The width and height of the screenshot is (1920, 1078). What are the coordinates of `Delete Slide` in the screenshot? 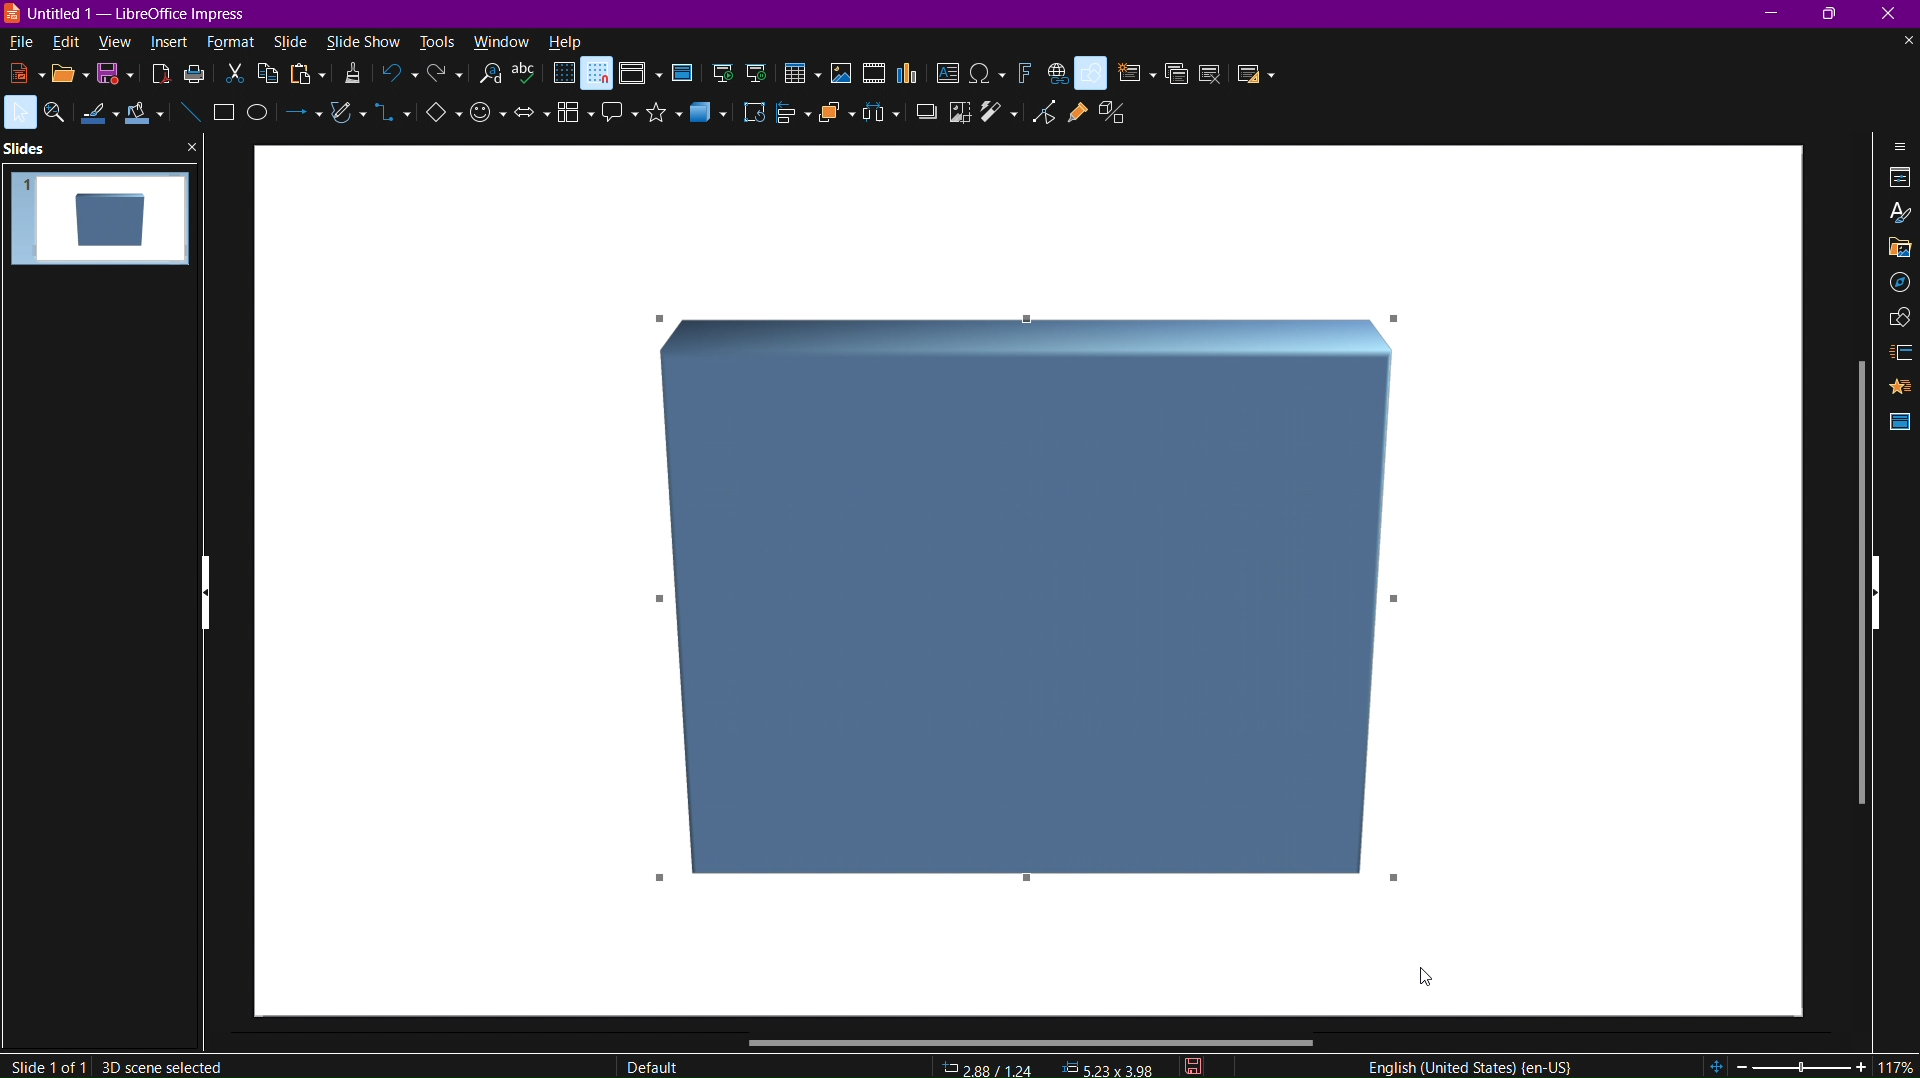 It's located at (1211, 72).